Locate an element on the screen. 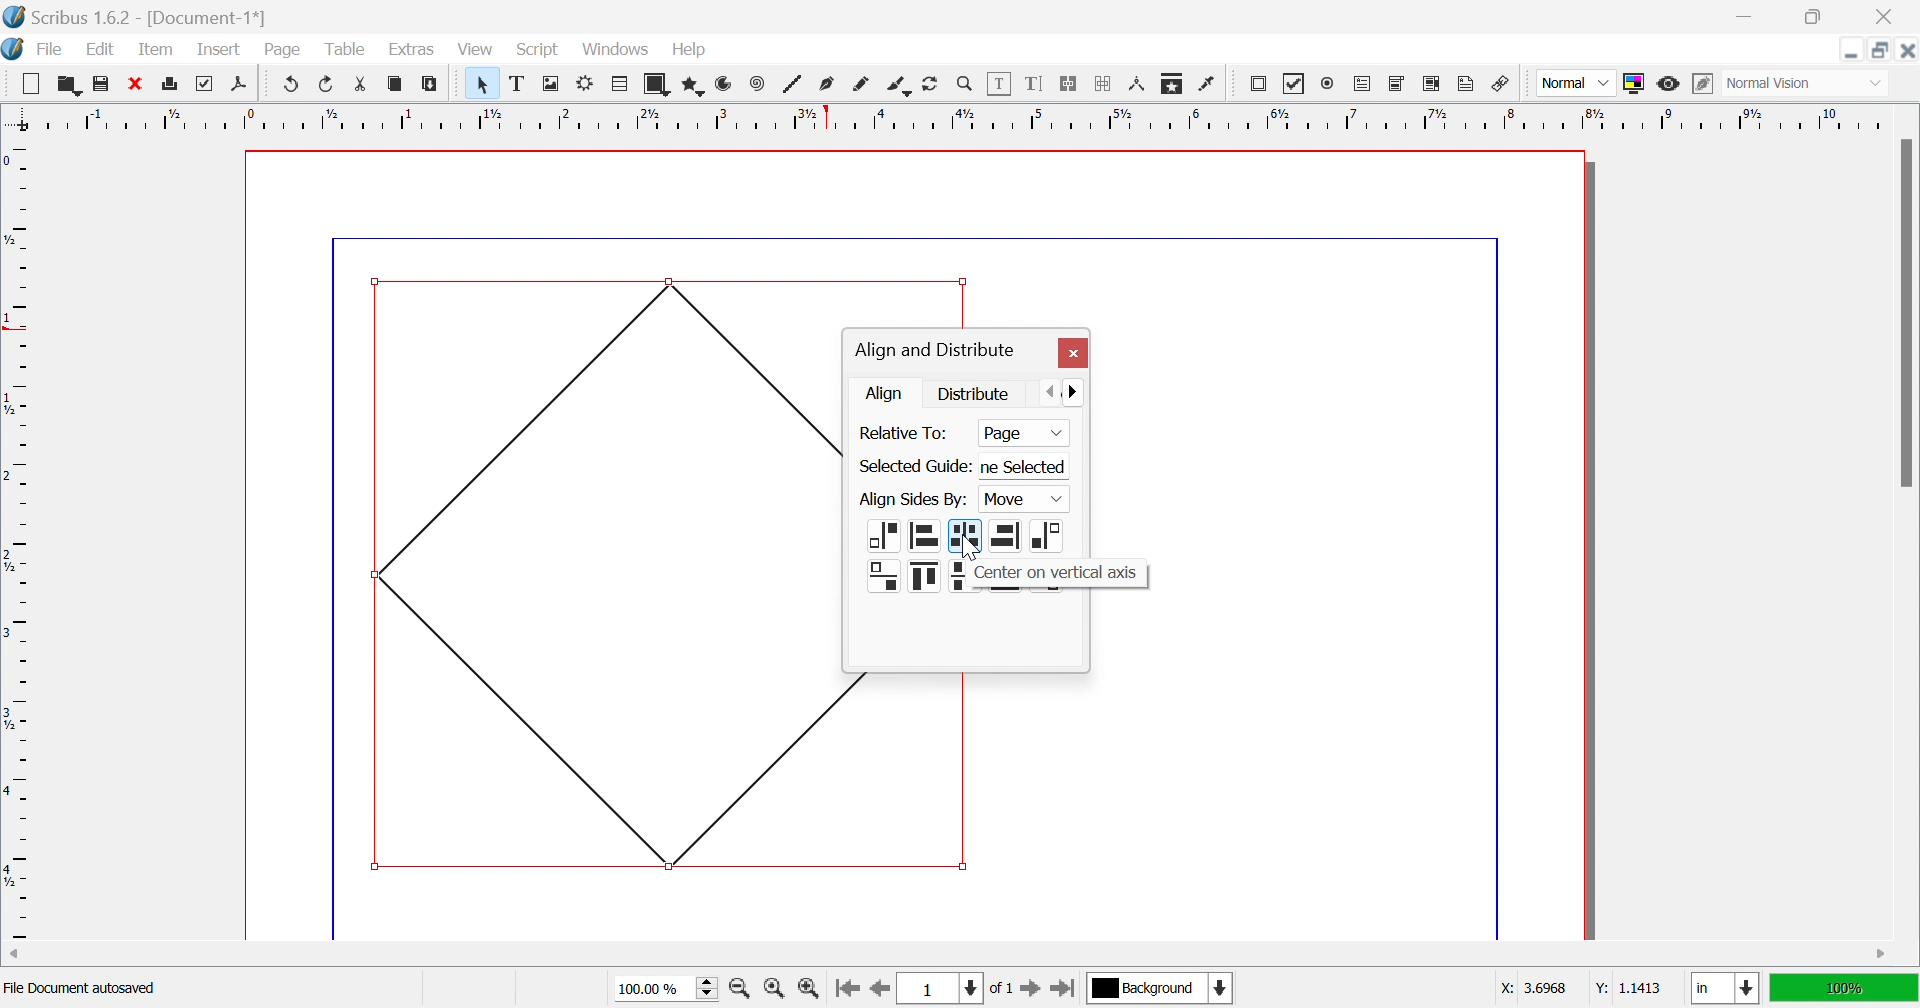 The image size is (1920, 1008). Rotate item is located at coordinates (930, 84).